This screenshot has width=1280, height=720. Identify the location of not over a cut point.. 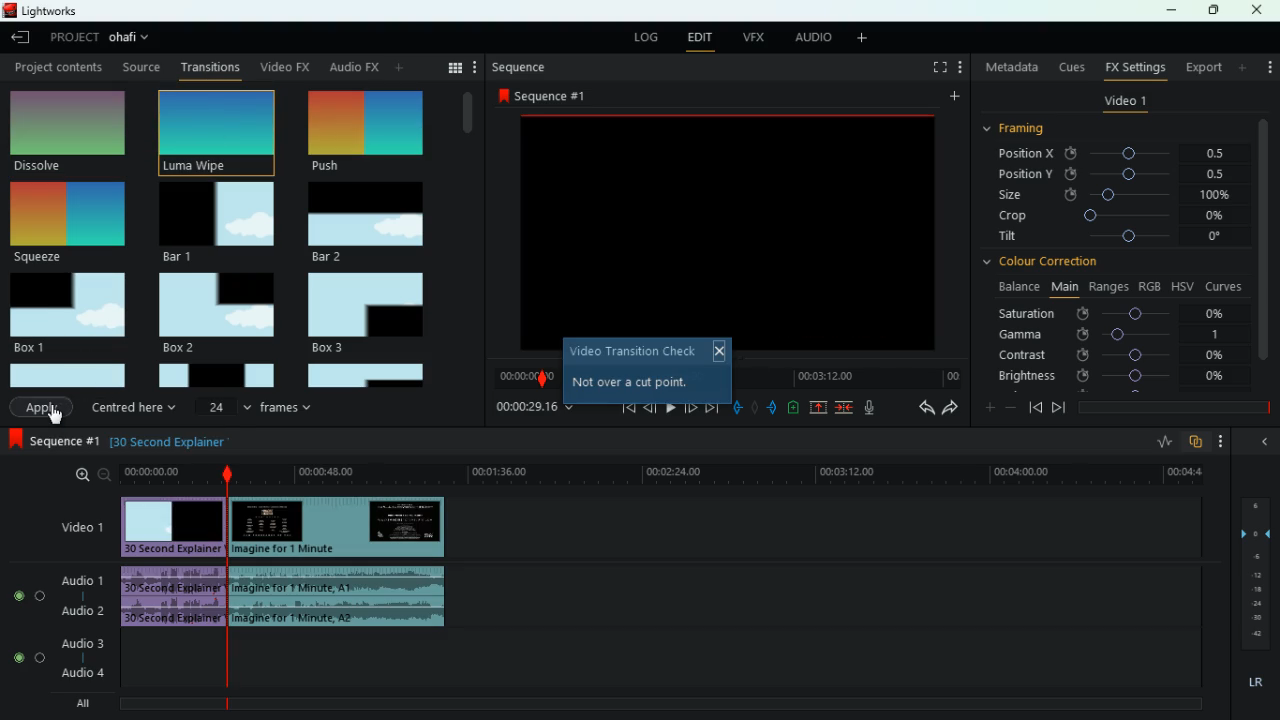
(632, 380).